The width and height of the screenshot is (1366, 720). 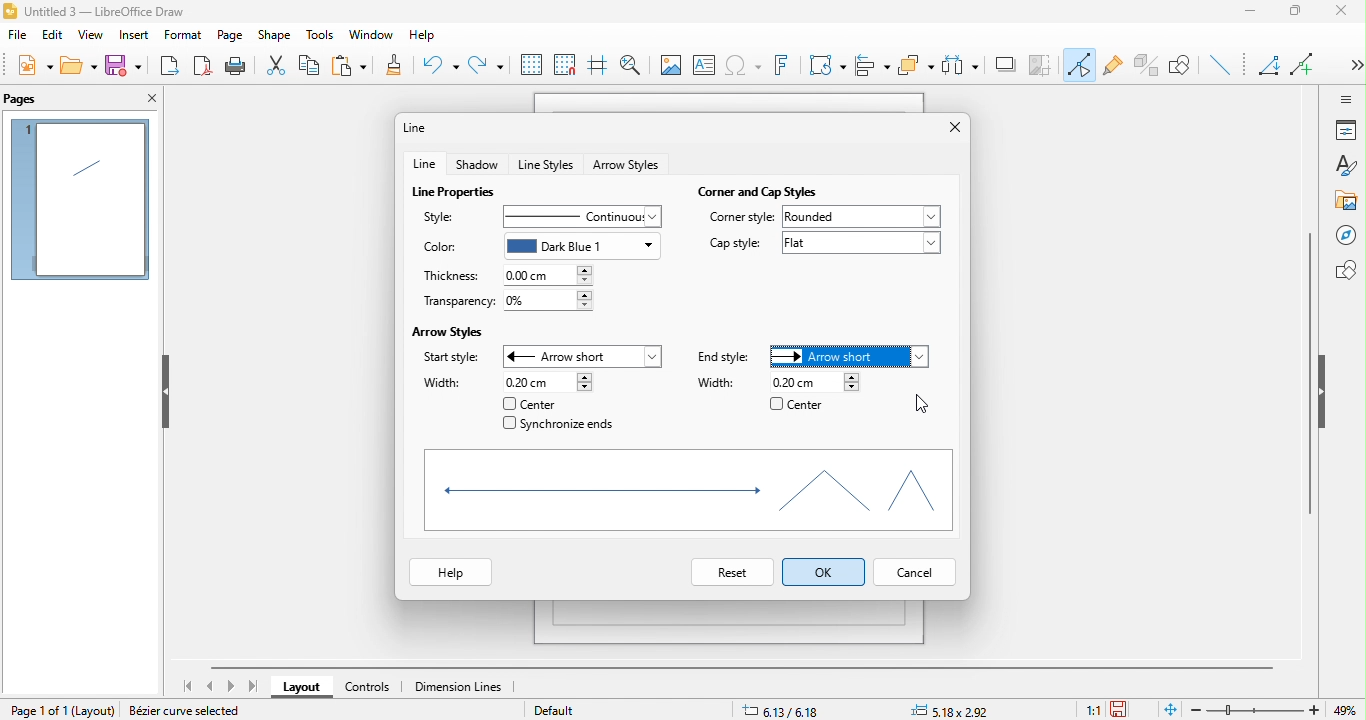 I want to click on text box, so click(x=705, y=68).